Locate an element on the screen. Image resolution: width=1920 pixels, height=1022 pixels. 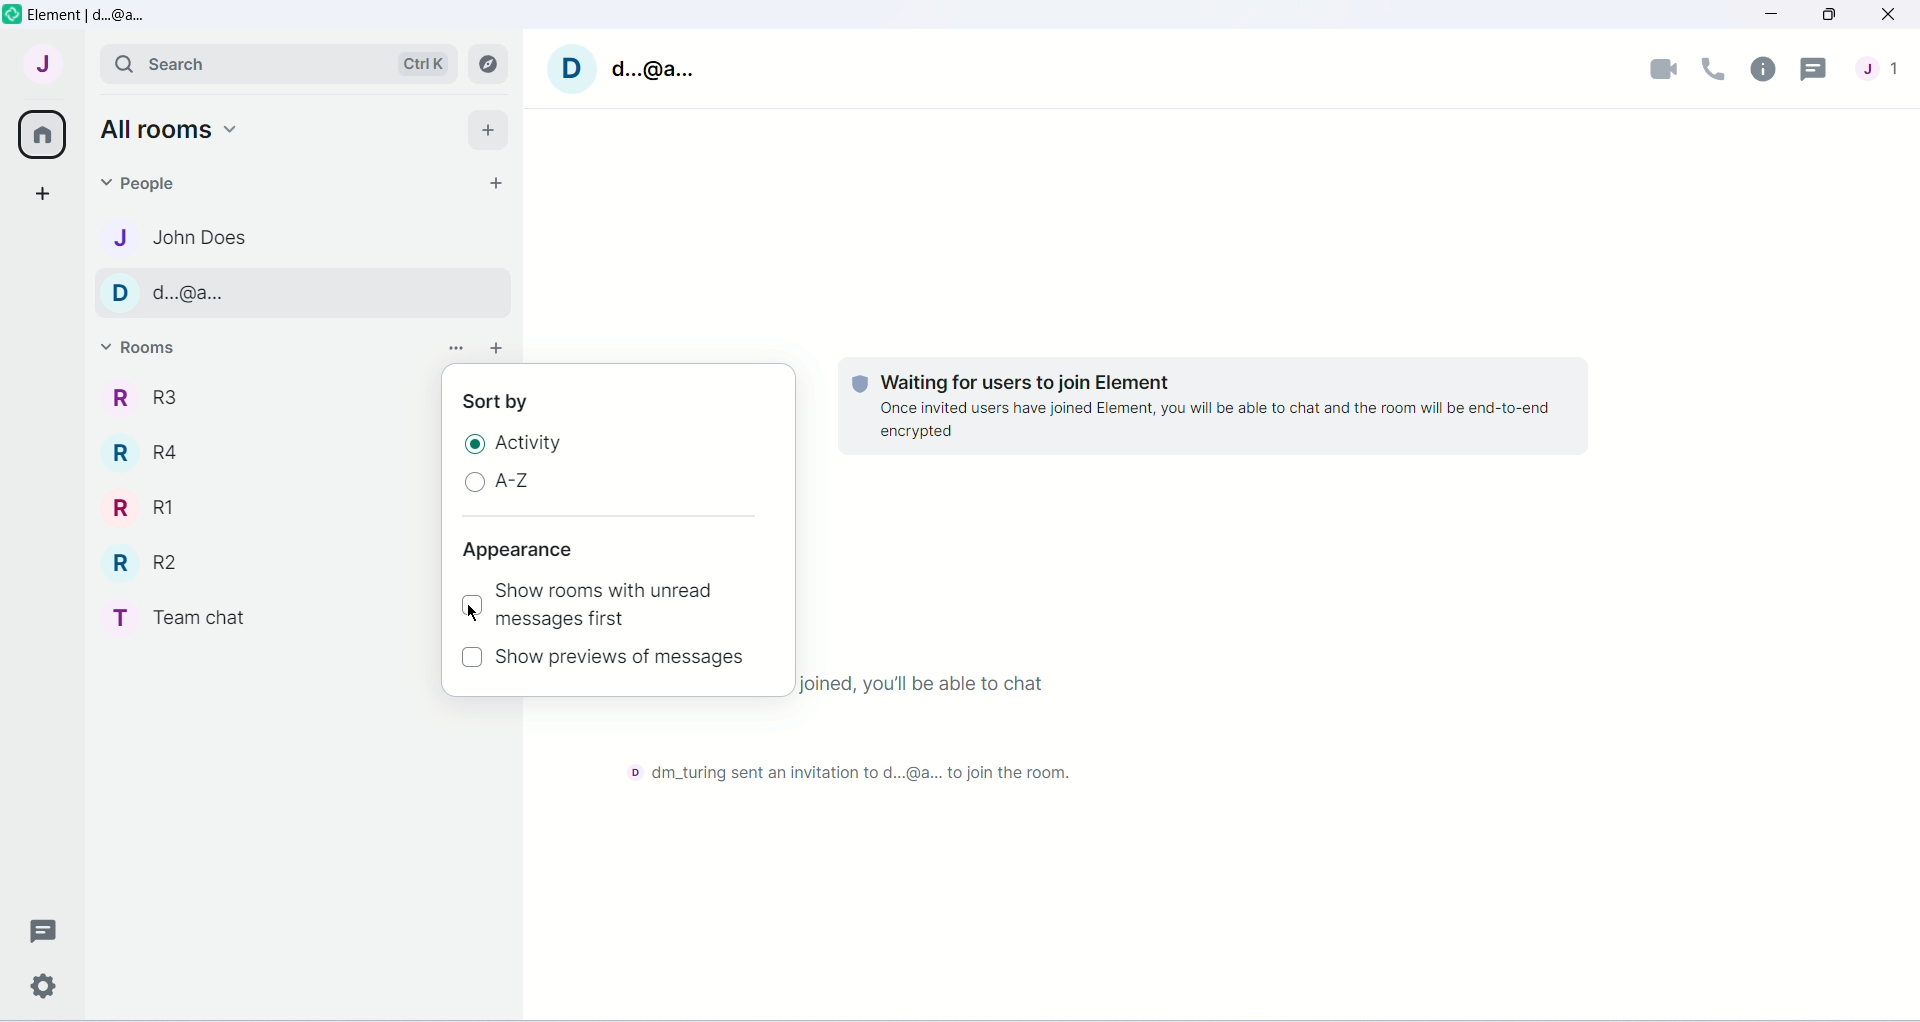
Explore rooms is located at coordinates (490, 65).